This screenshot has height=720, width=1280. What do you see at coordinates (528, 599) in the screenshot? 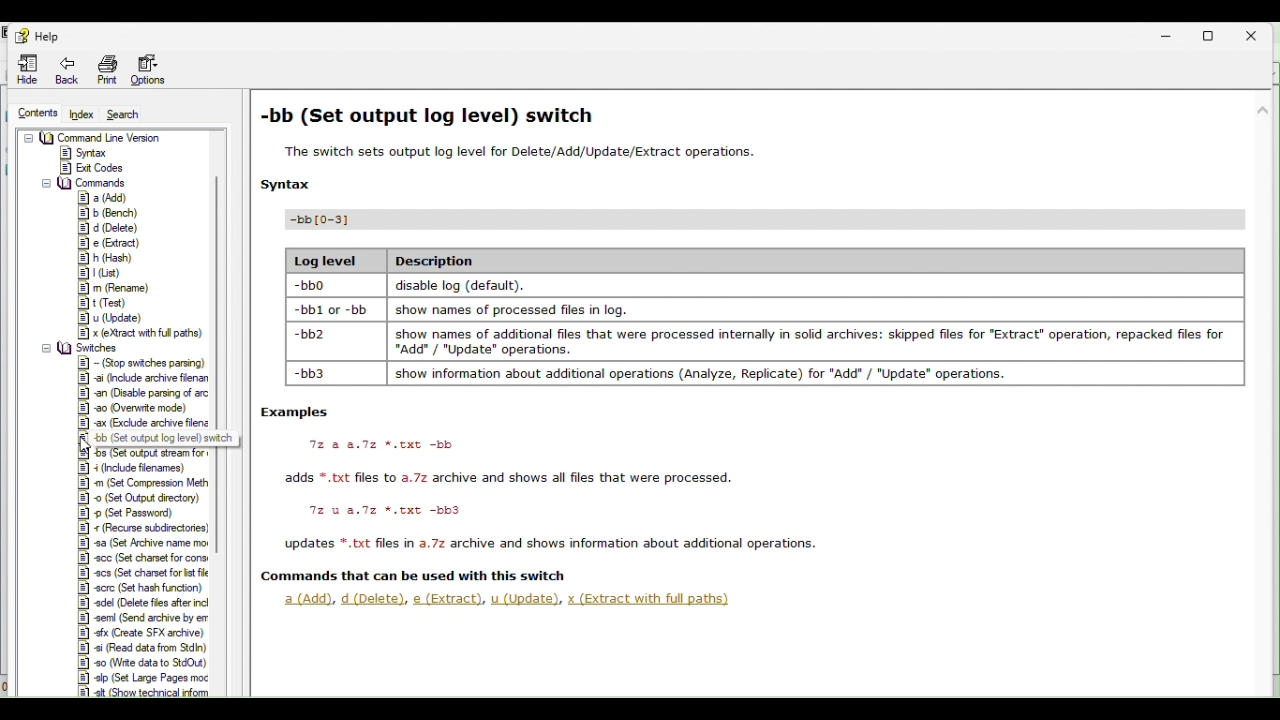
I see `u (Update),` at bounding box center [528, 599].